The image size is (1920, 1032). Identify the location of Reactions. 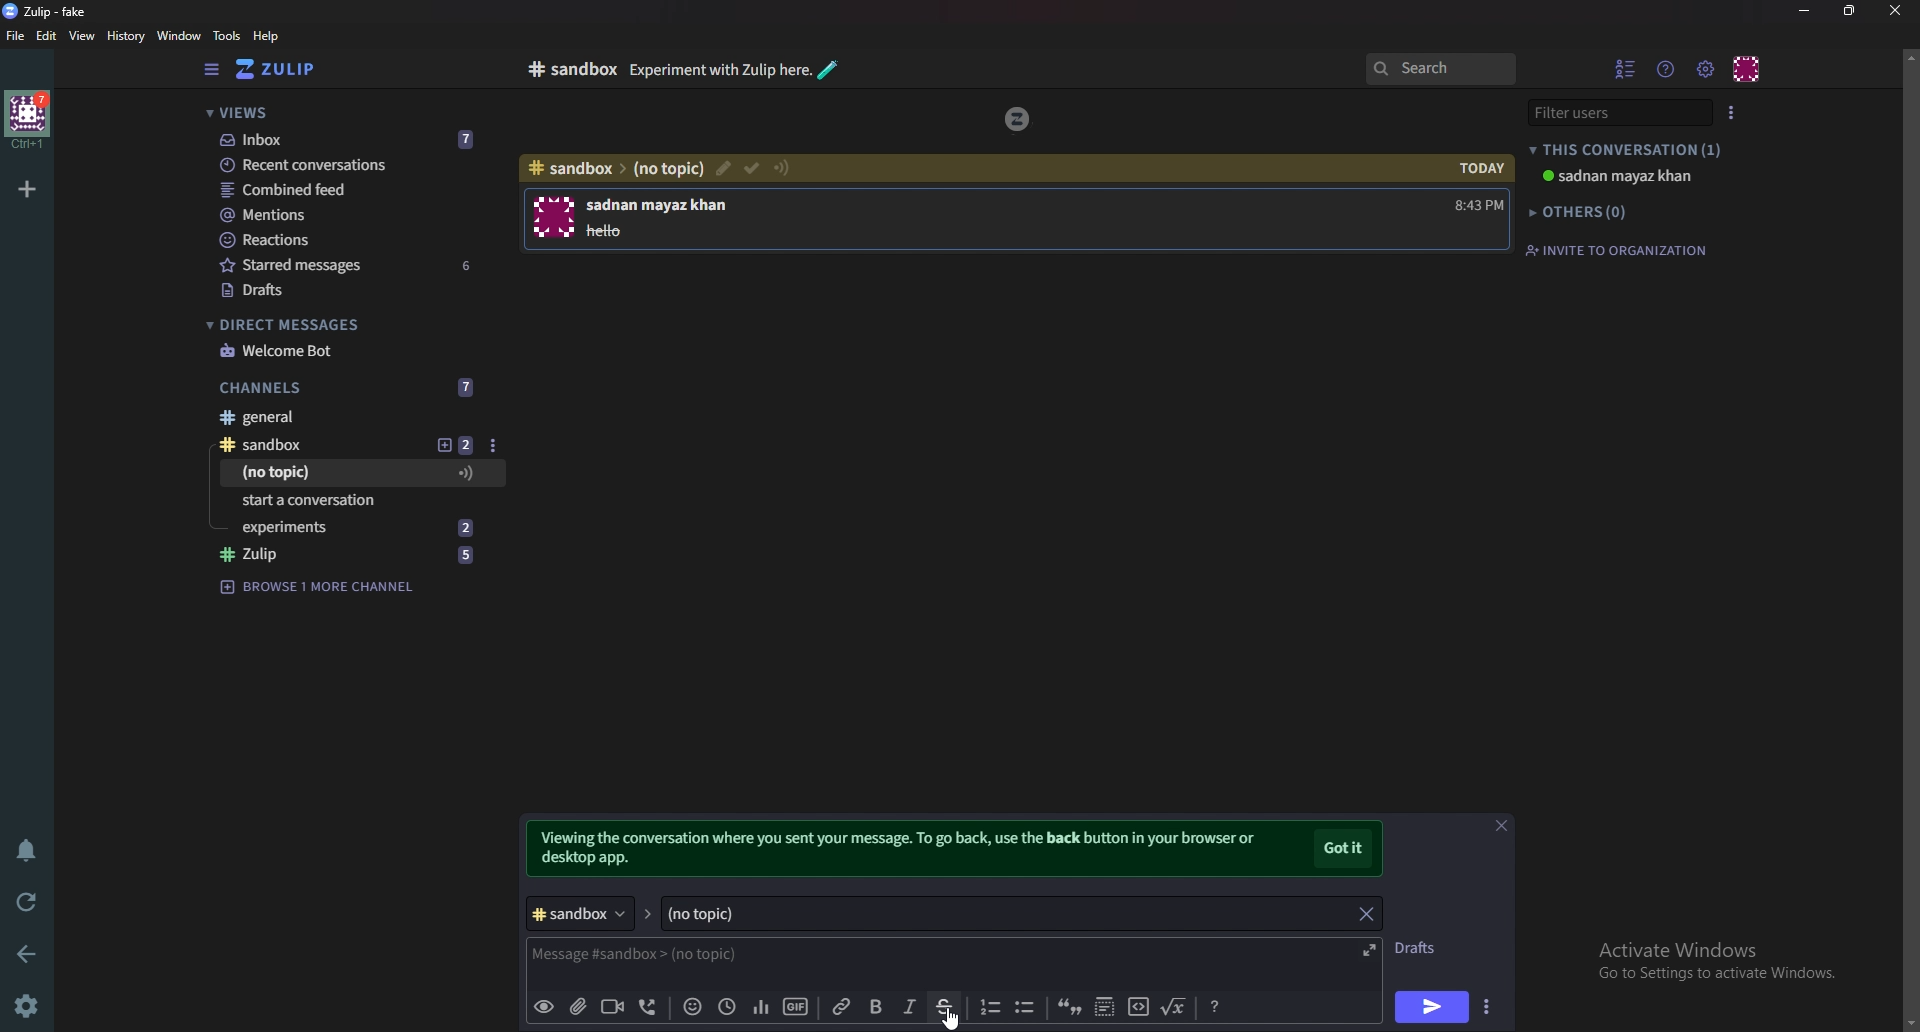
(342, 238).